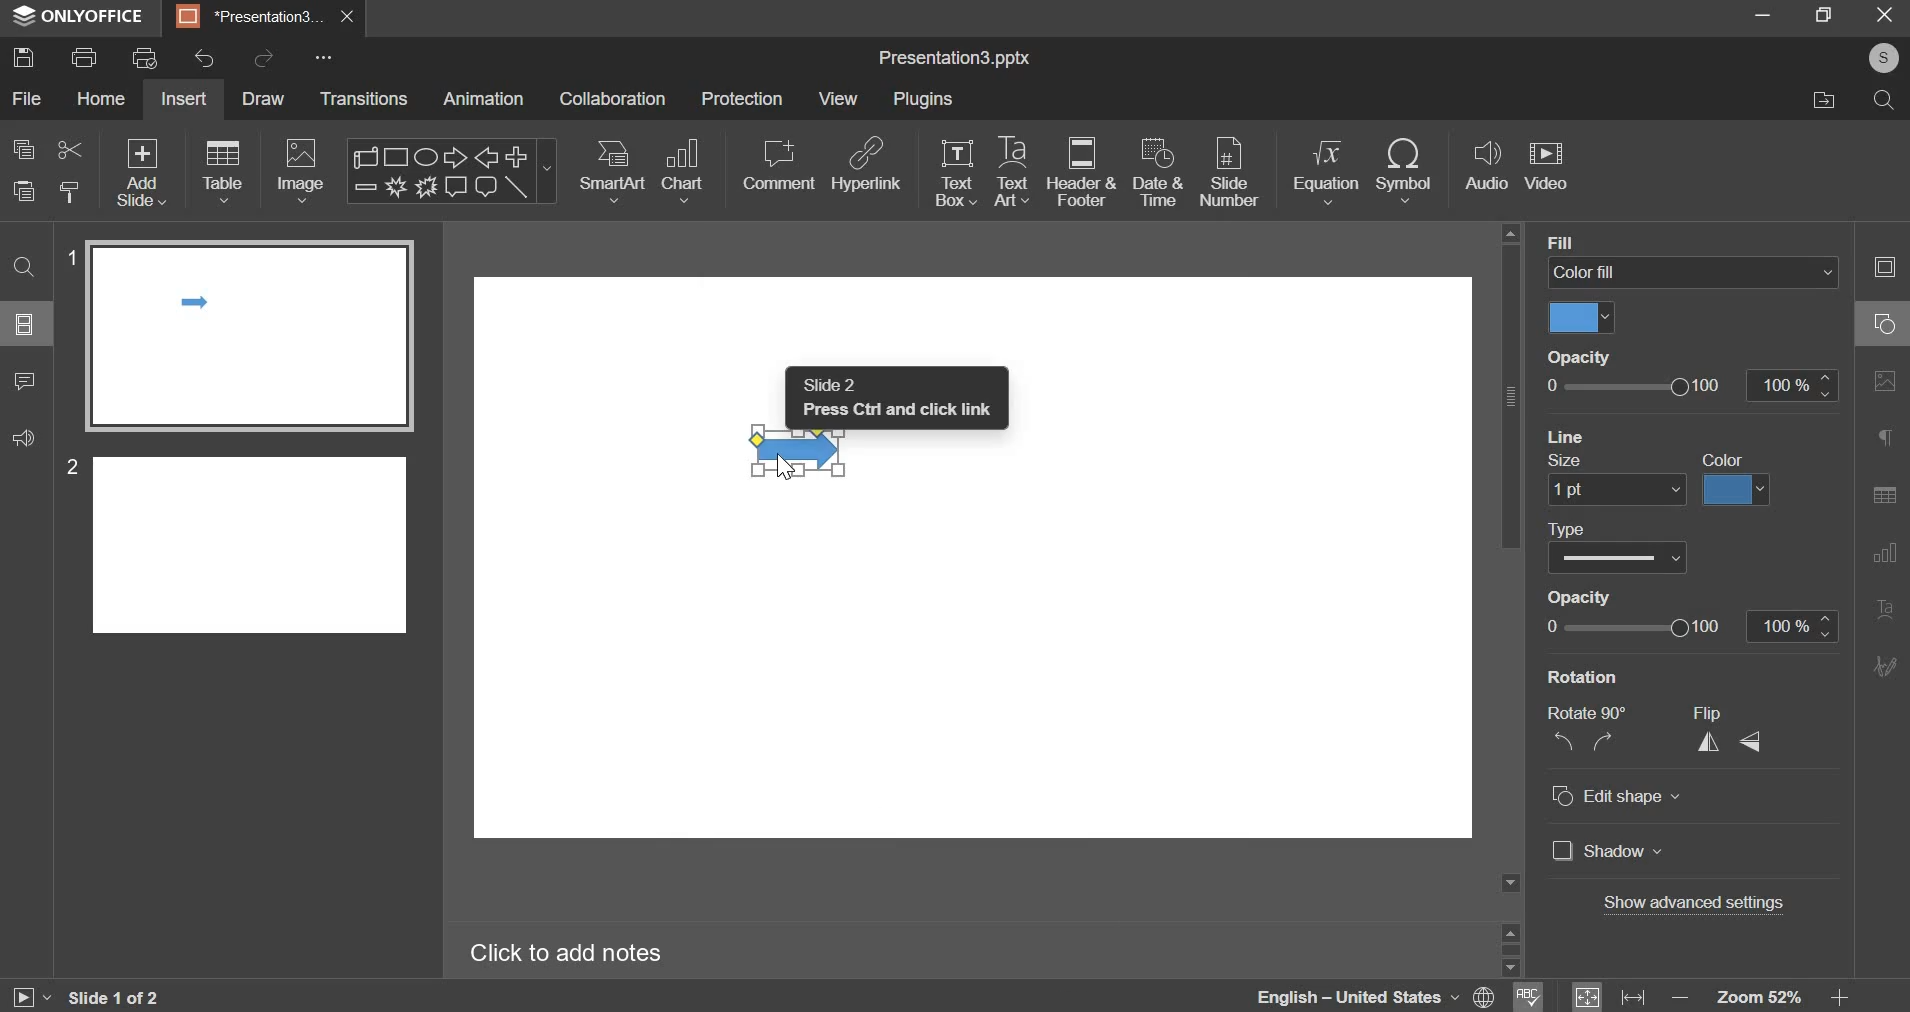 The width and height of the screenshot is (1910, 1012). Describe the element at coordinates (1793, 627) in the screenshot. I see `increase/decrease opacity` at that location.